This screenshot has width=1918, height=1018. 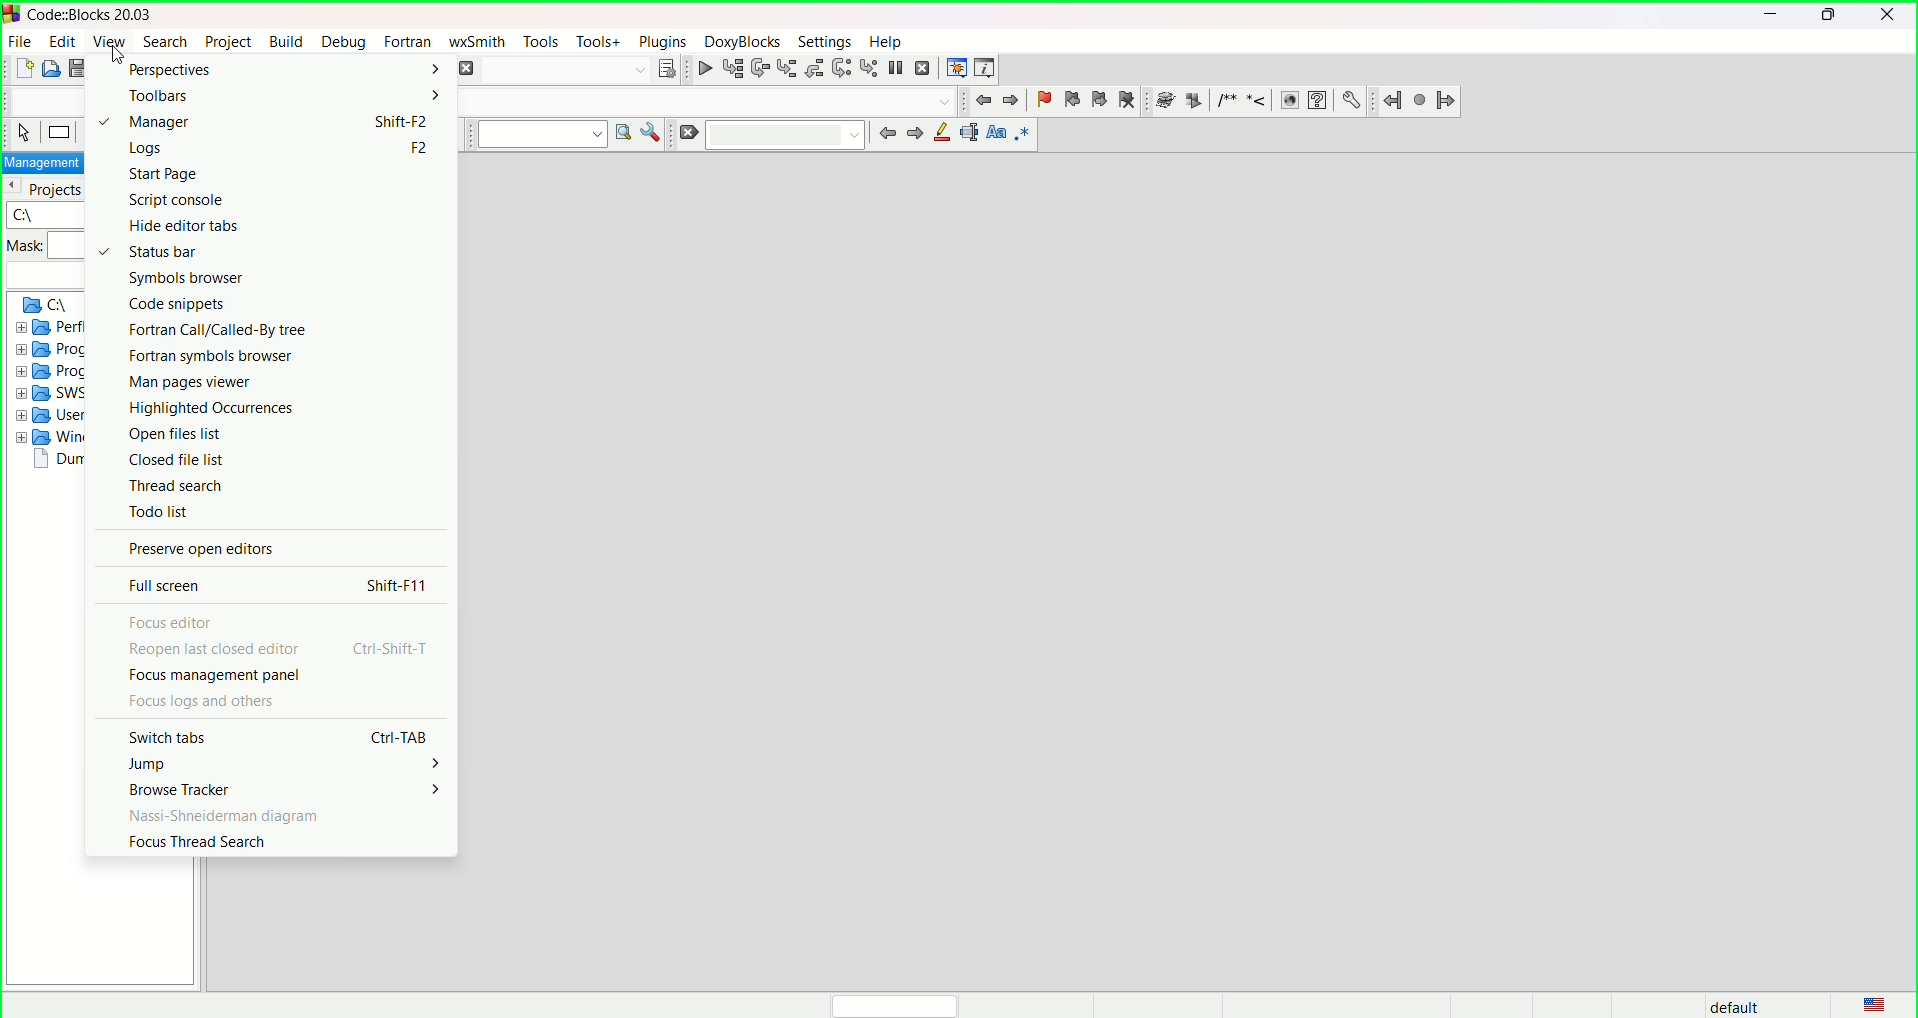 What do you see at coordinates (168, 71) in the screenshot?
I see `perspectives` at bounding box center [168, 71].